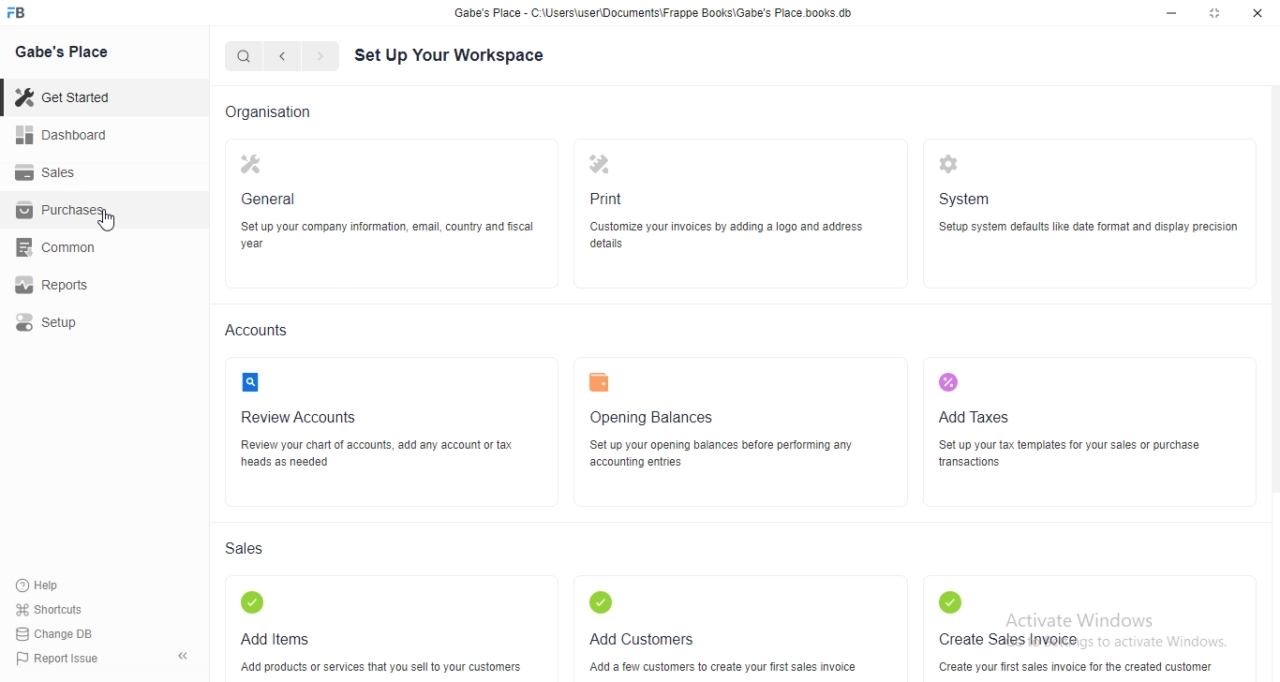 The image size is (1280, 682). What do you see at coordinates (252, 602) in the screenshot?
I see `Add Items icon` at bounding box center [252, 602].